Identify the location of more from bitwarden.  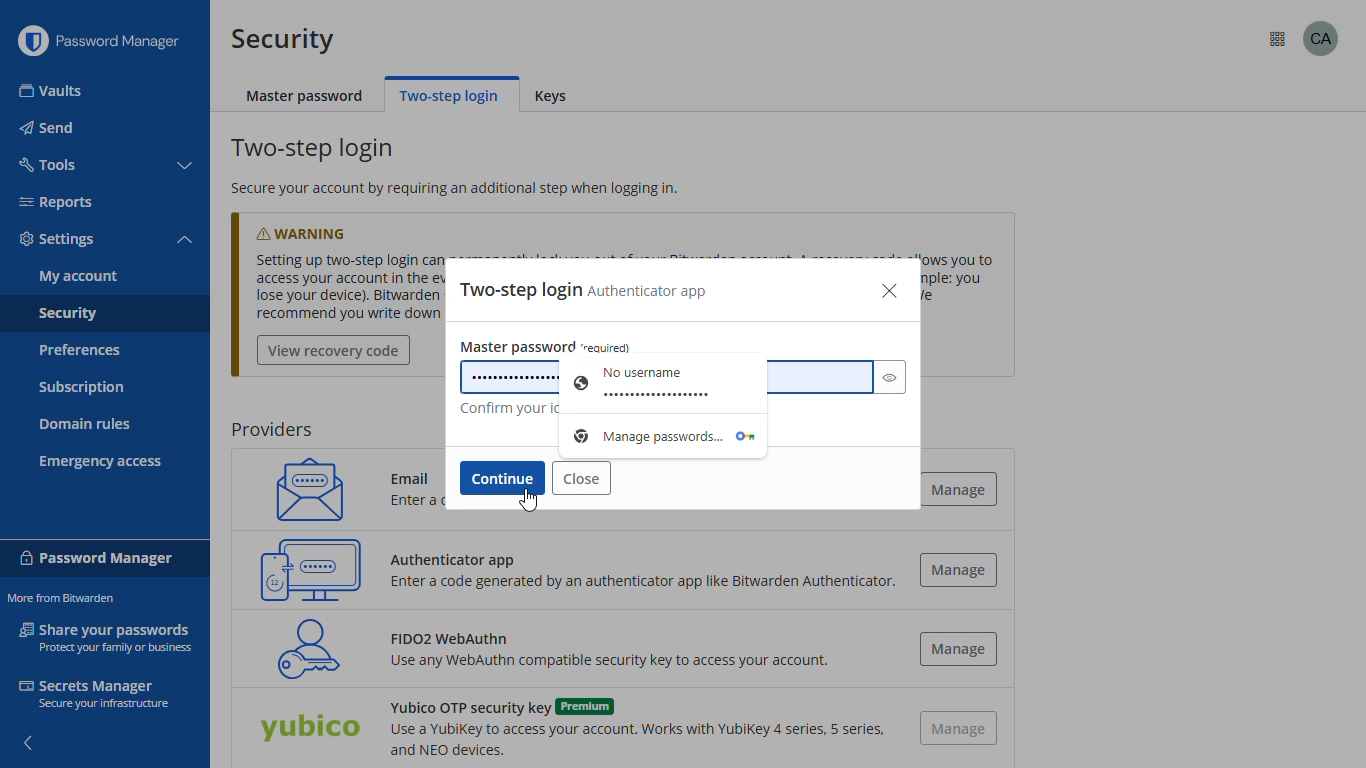
(1278, 40).